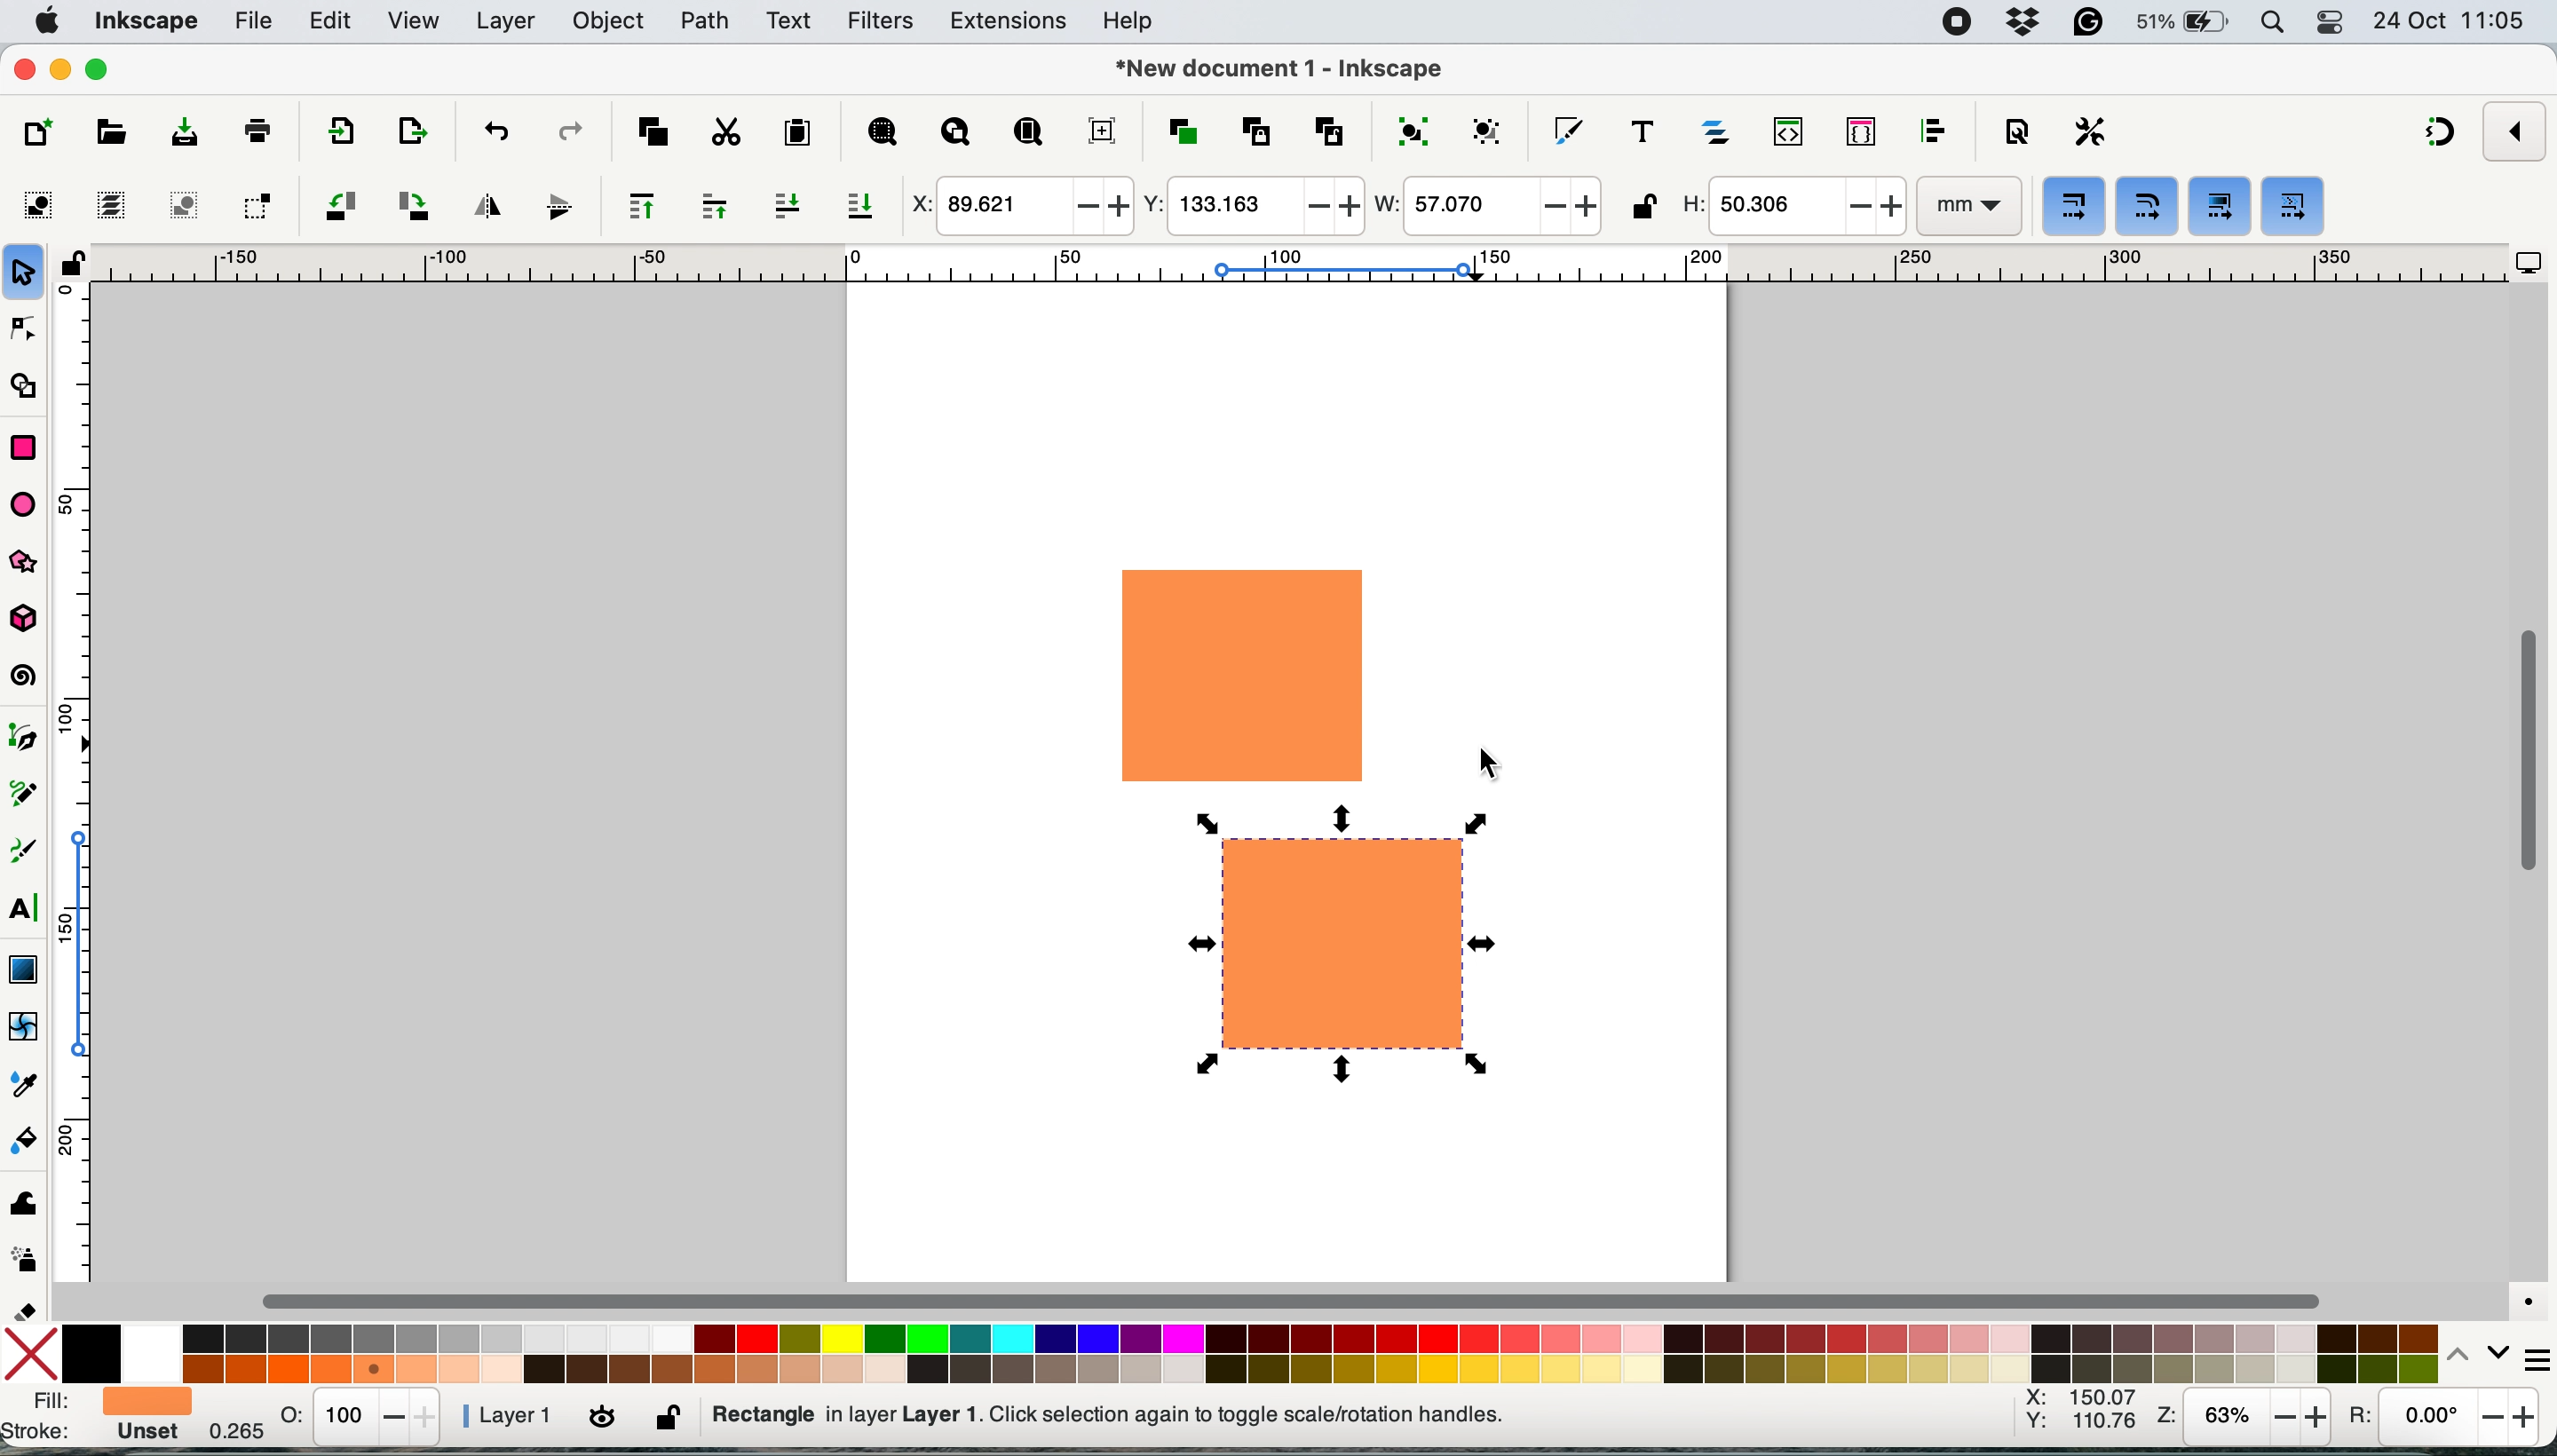 The image size is (2557, 1456). I want to click on path, so click(705, 21).